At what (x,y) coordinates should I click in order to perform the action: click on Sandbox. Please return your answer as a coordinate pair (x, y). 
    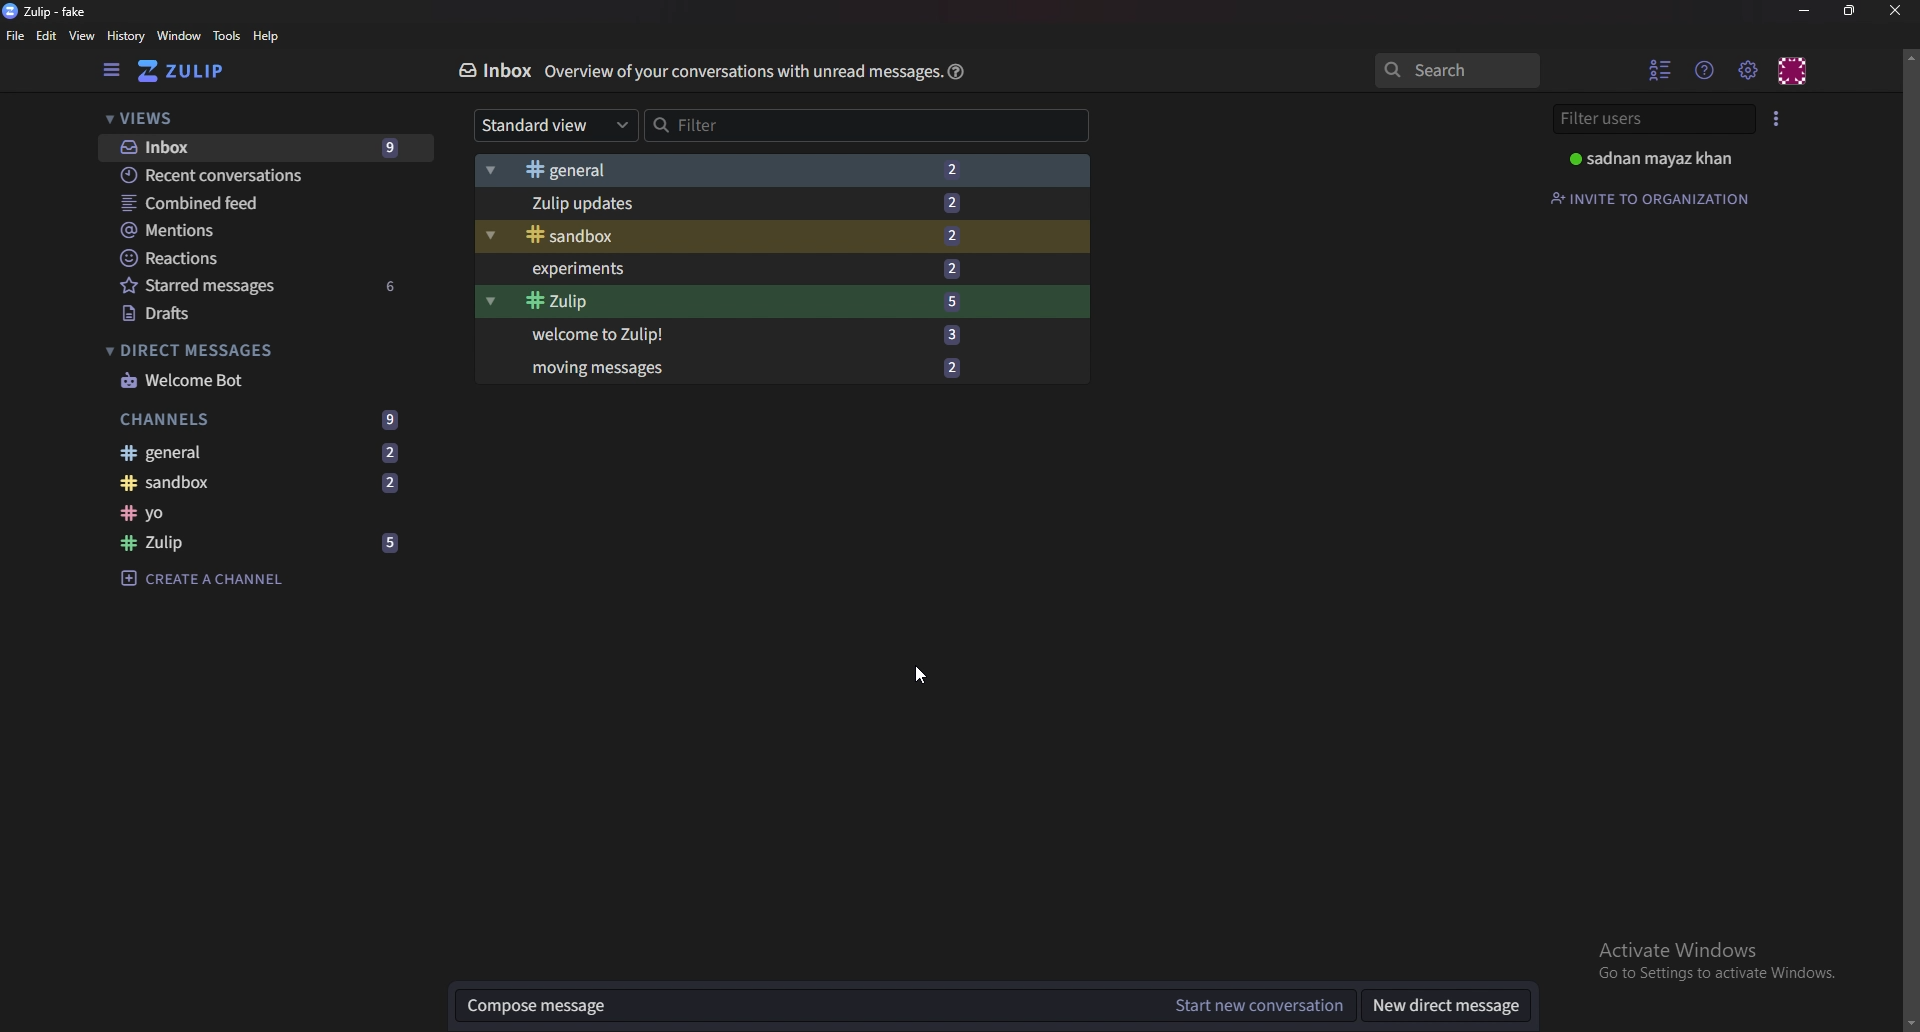
    Looking at the image, I should click on (784, 235).